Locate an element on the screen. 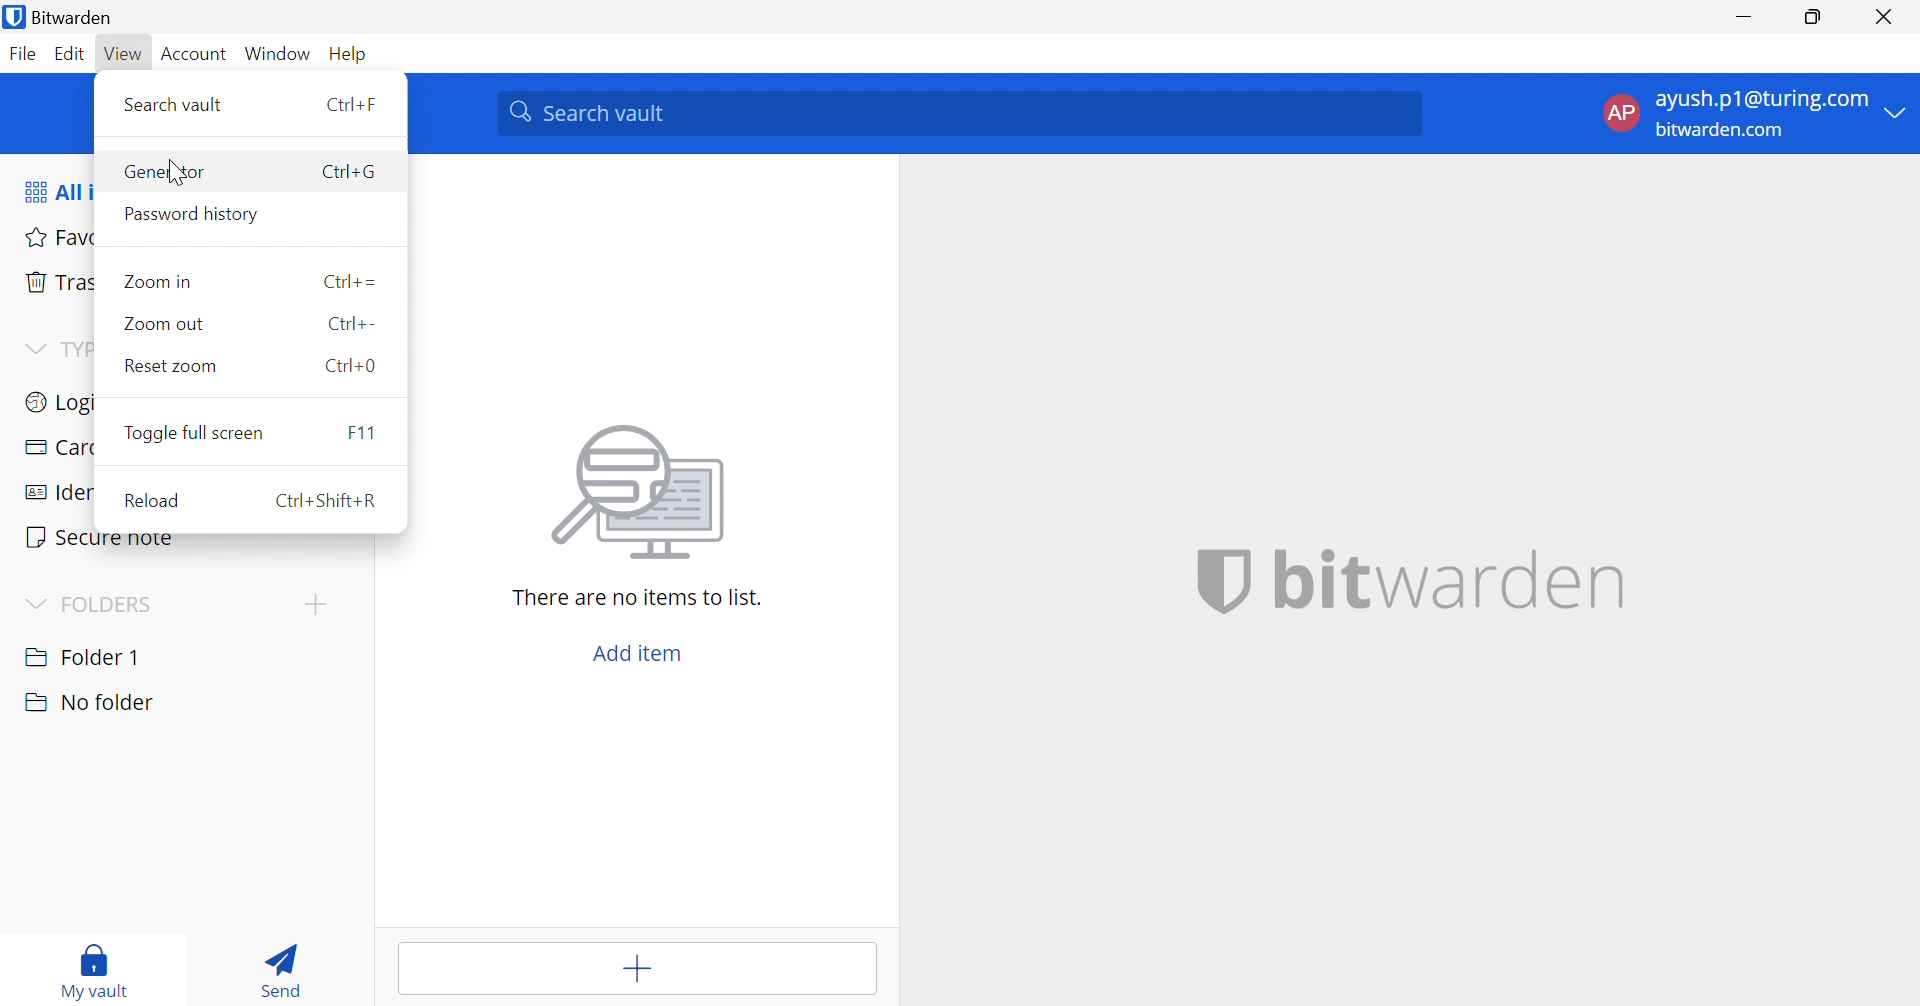  Ctrl+0 is located at coordinates (351, 364).